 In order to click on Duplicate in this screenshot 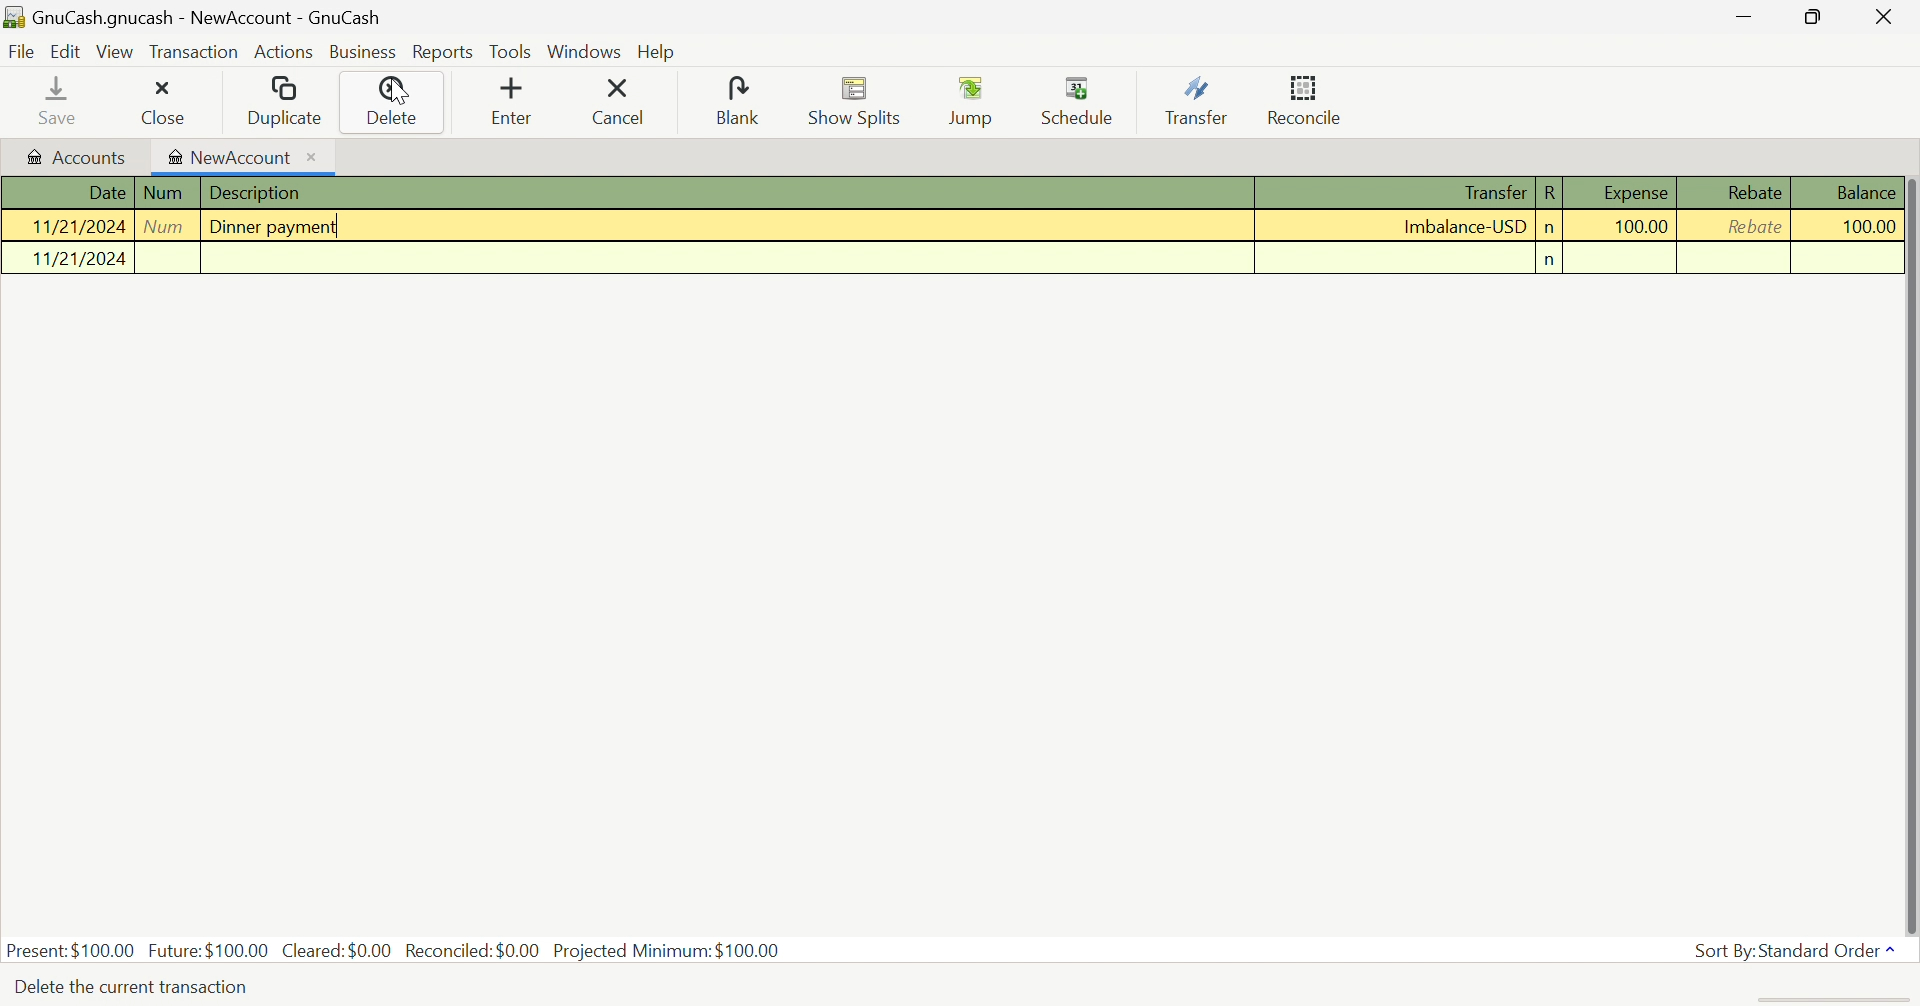, I will do `click(284, 103)`.